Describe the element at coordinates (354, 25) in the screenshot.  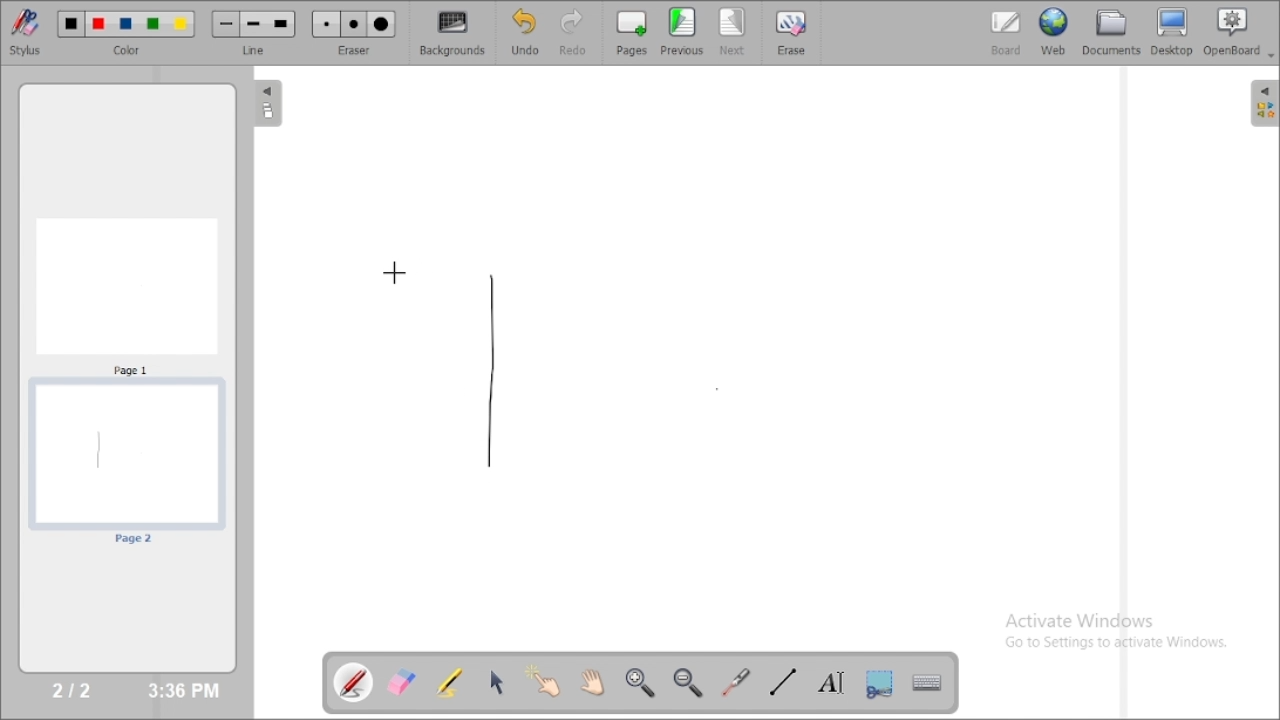
I see `Medium eraser` at that location.